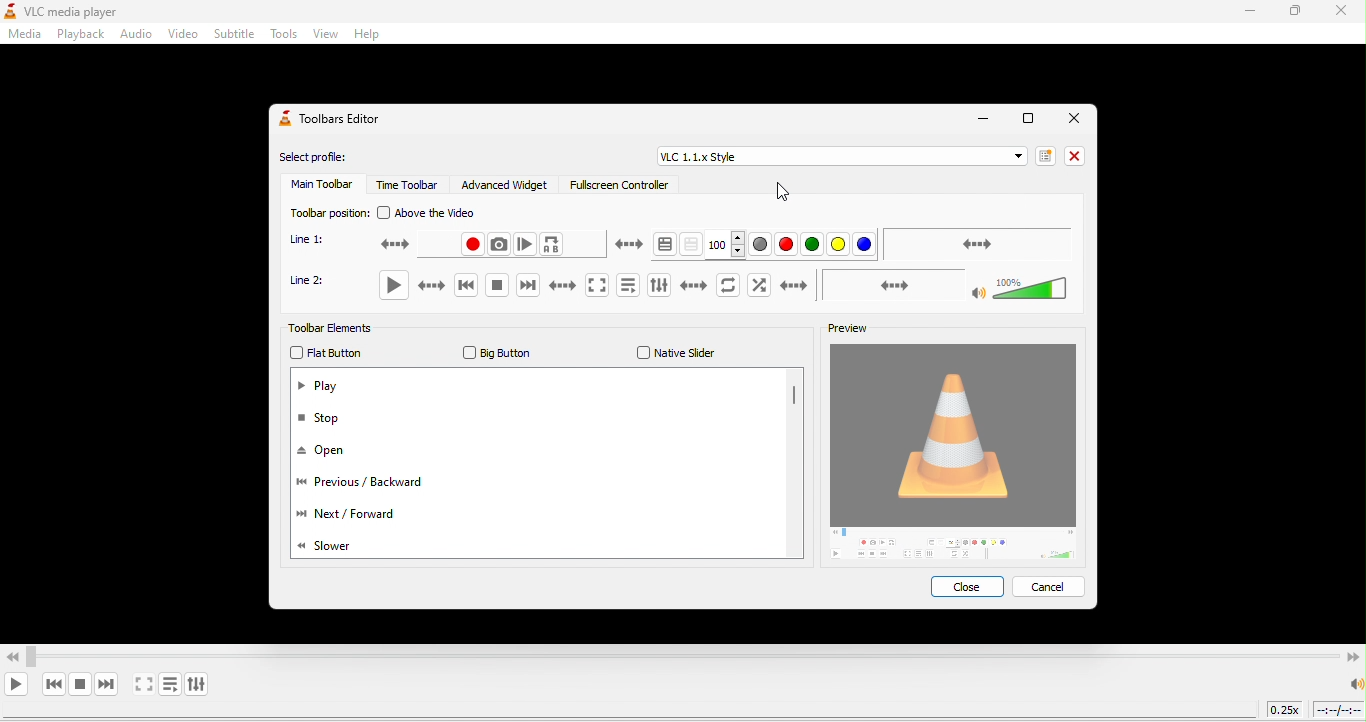 Image resolution: width=1366 pixels, height=722 pixels. I want to click on toolbars editor, so click(335, 120).